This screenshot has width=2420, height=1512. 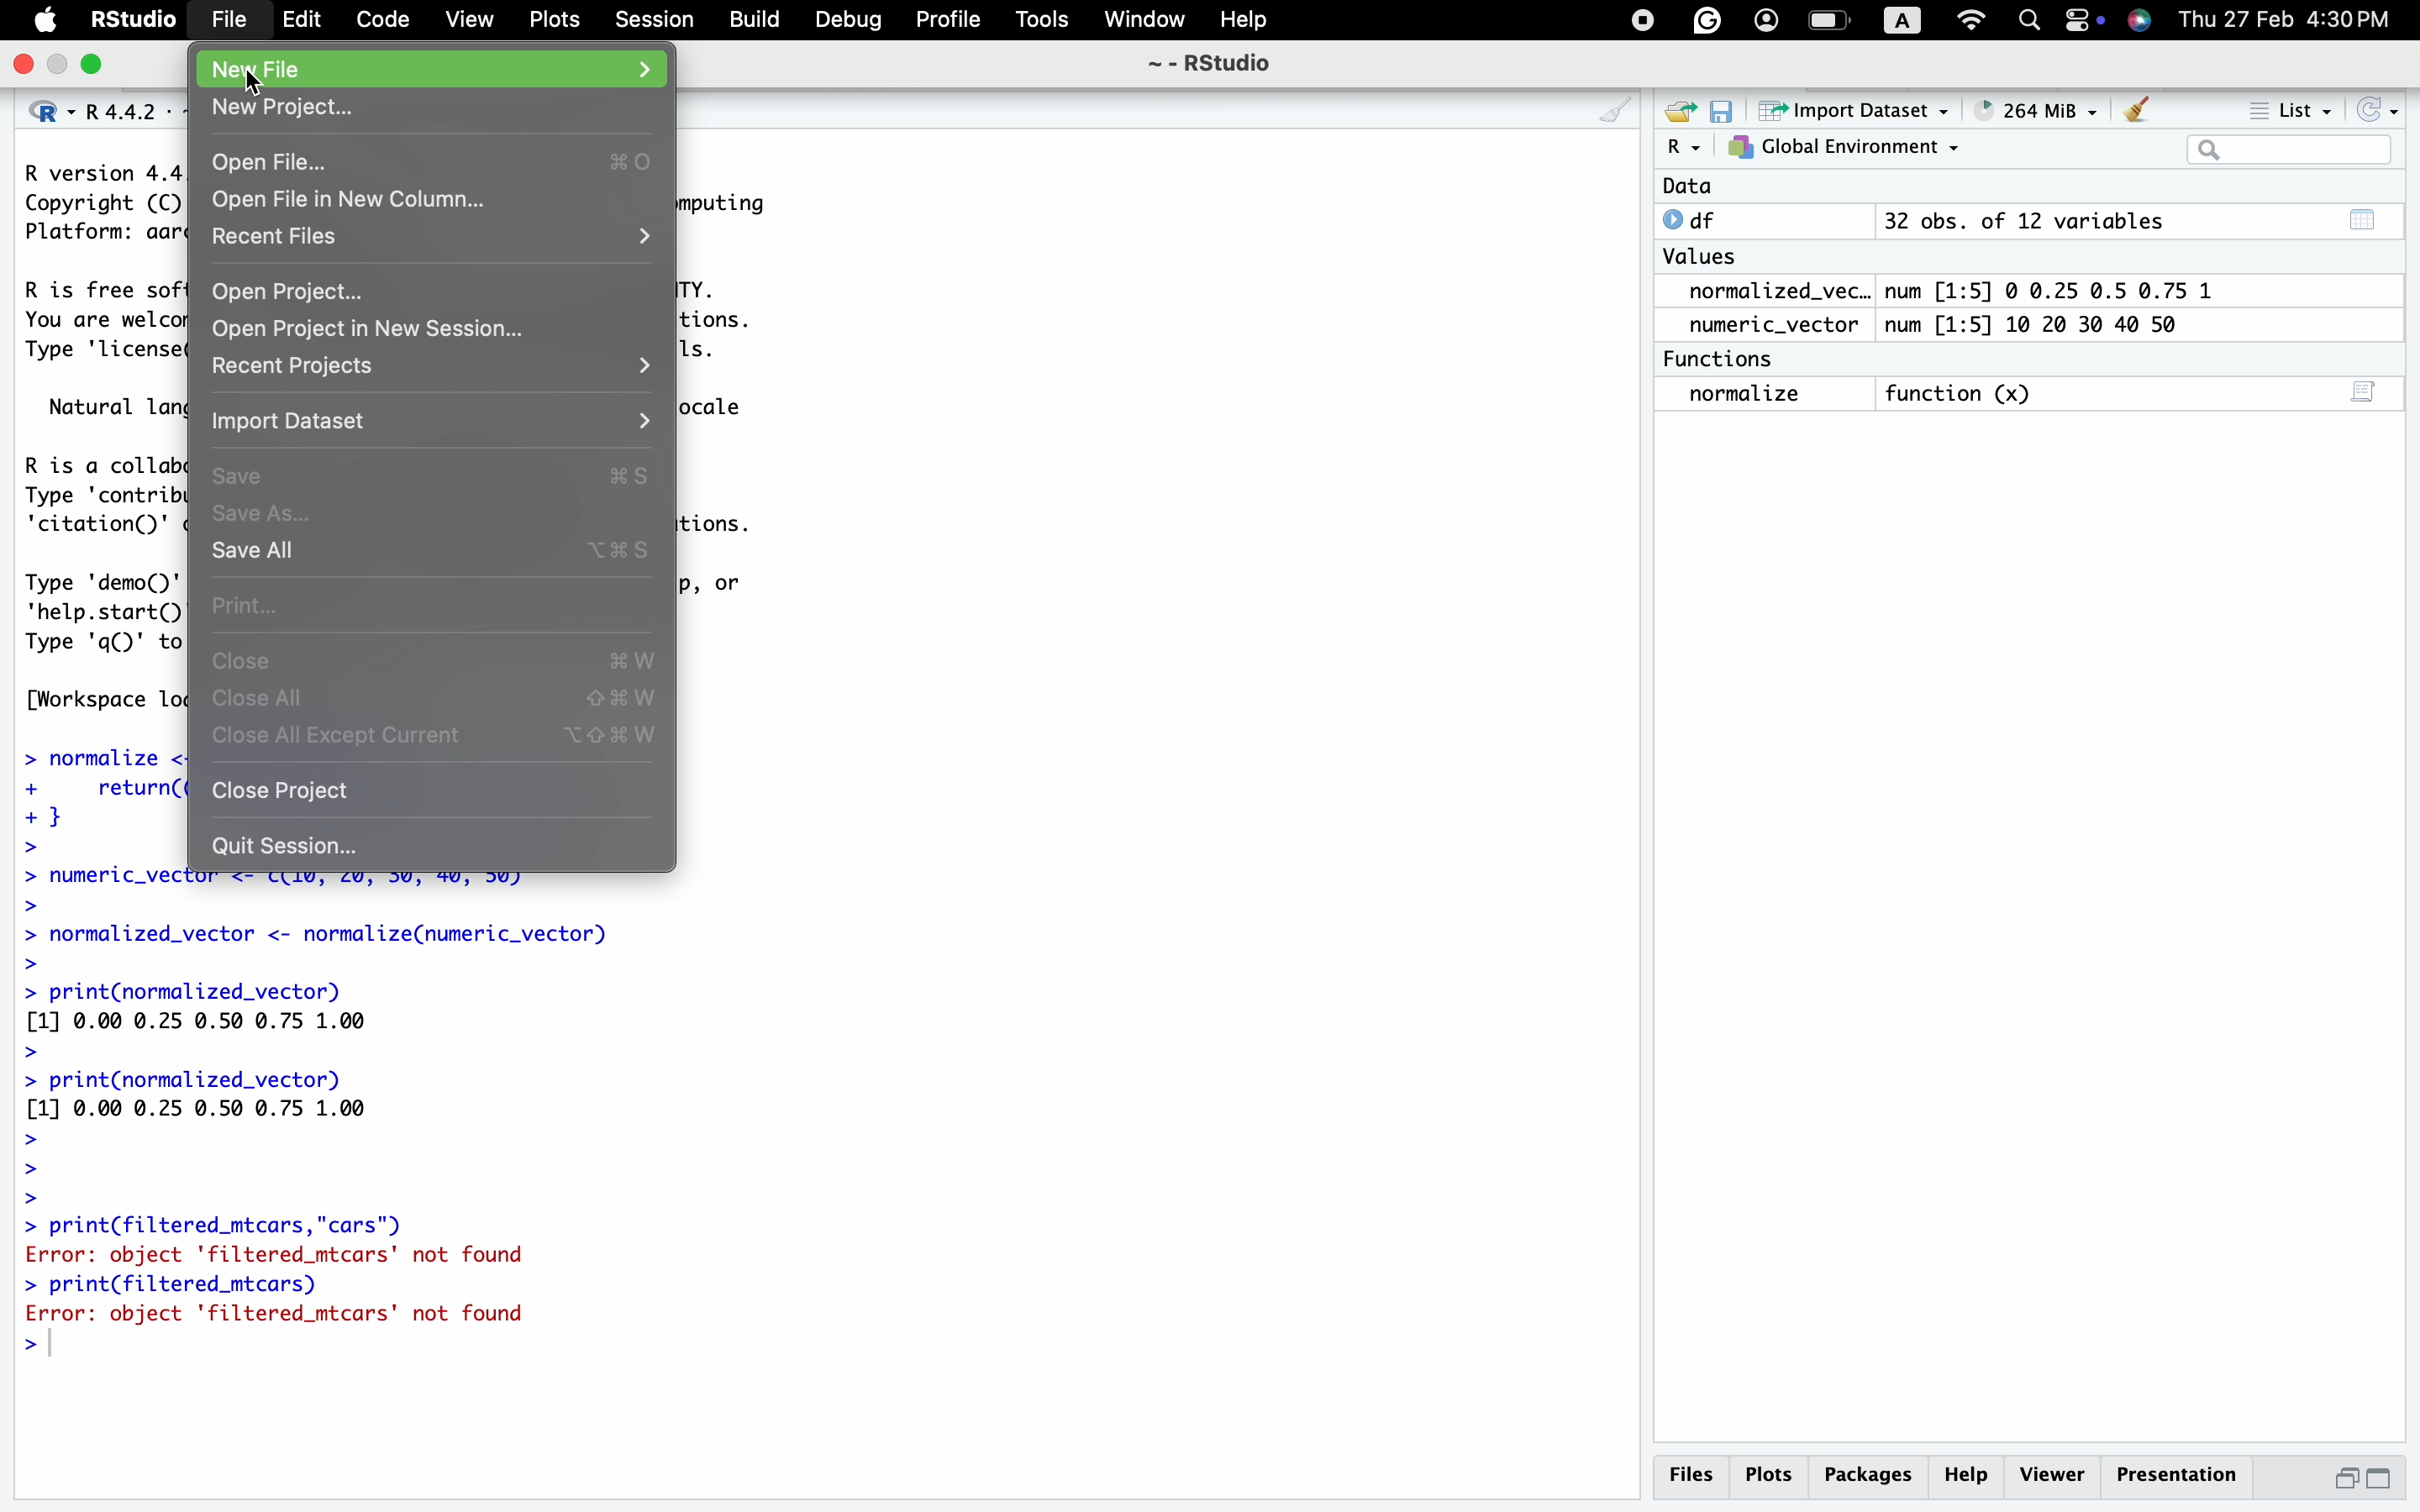 What do you see at coordinates (1238, 18) in the screenshot?
I see `help` at bounding box center [1238, 18].